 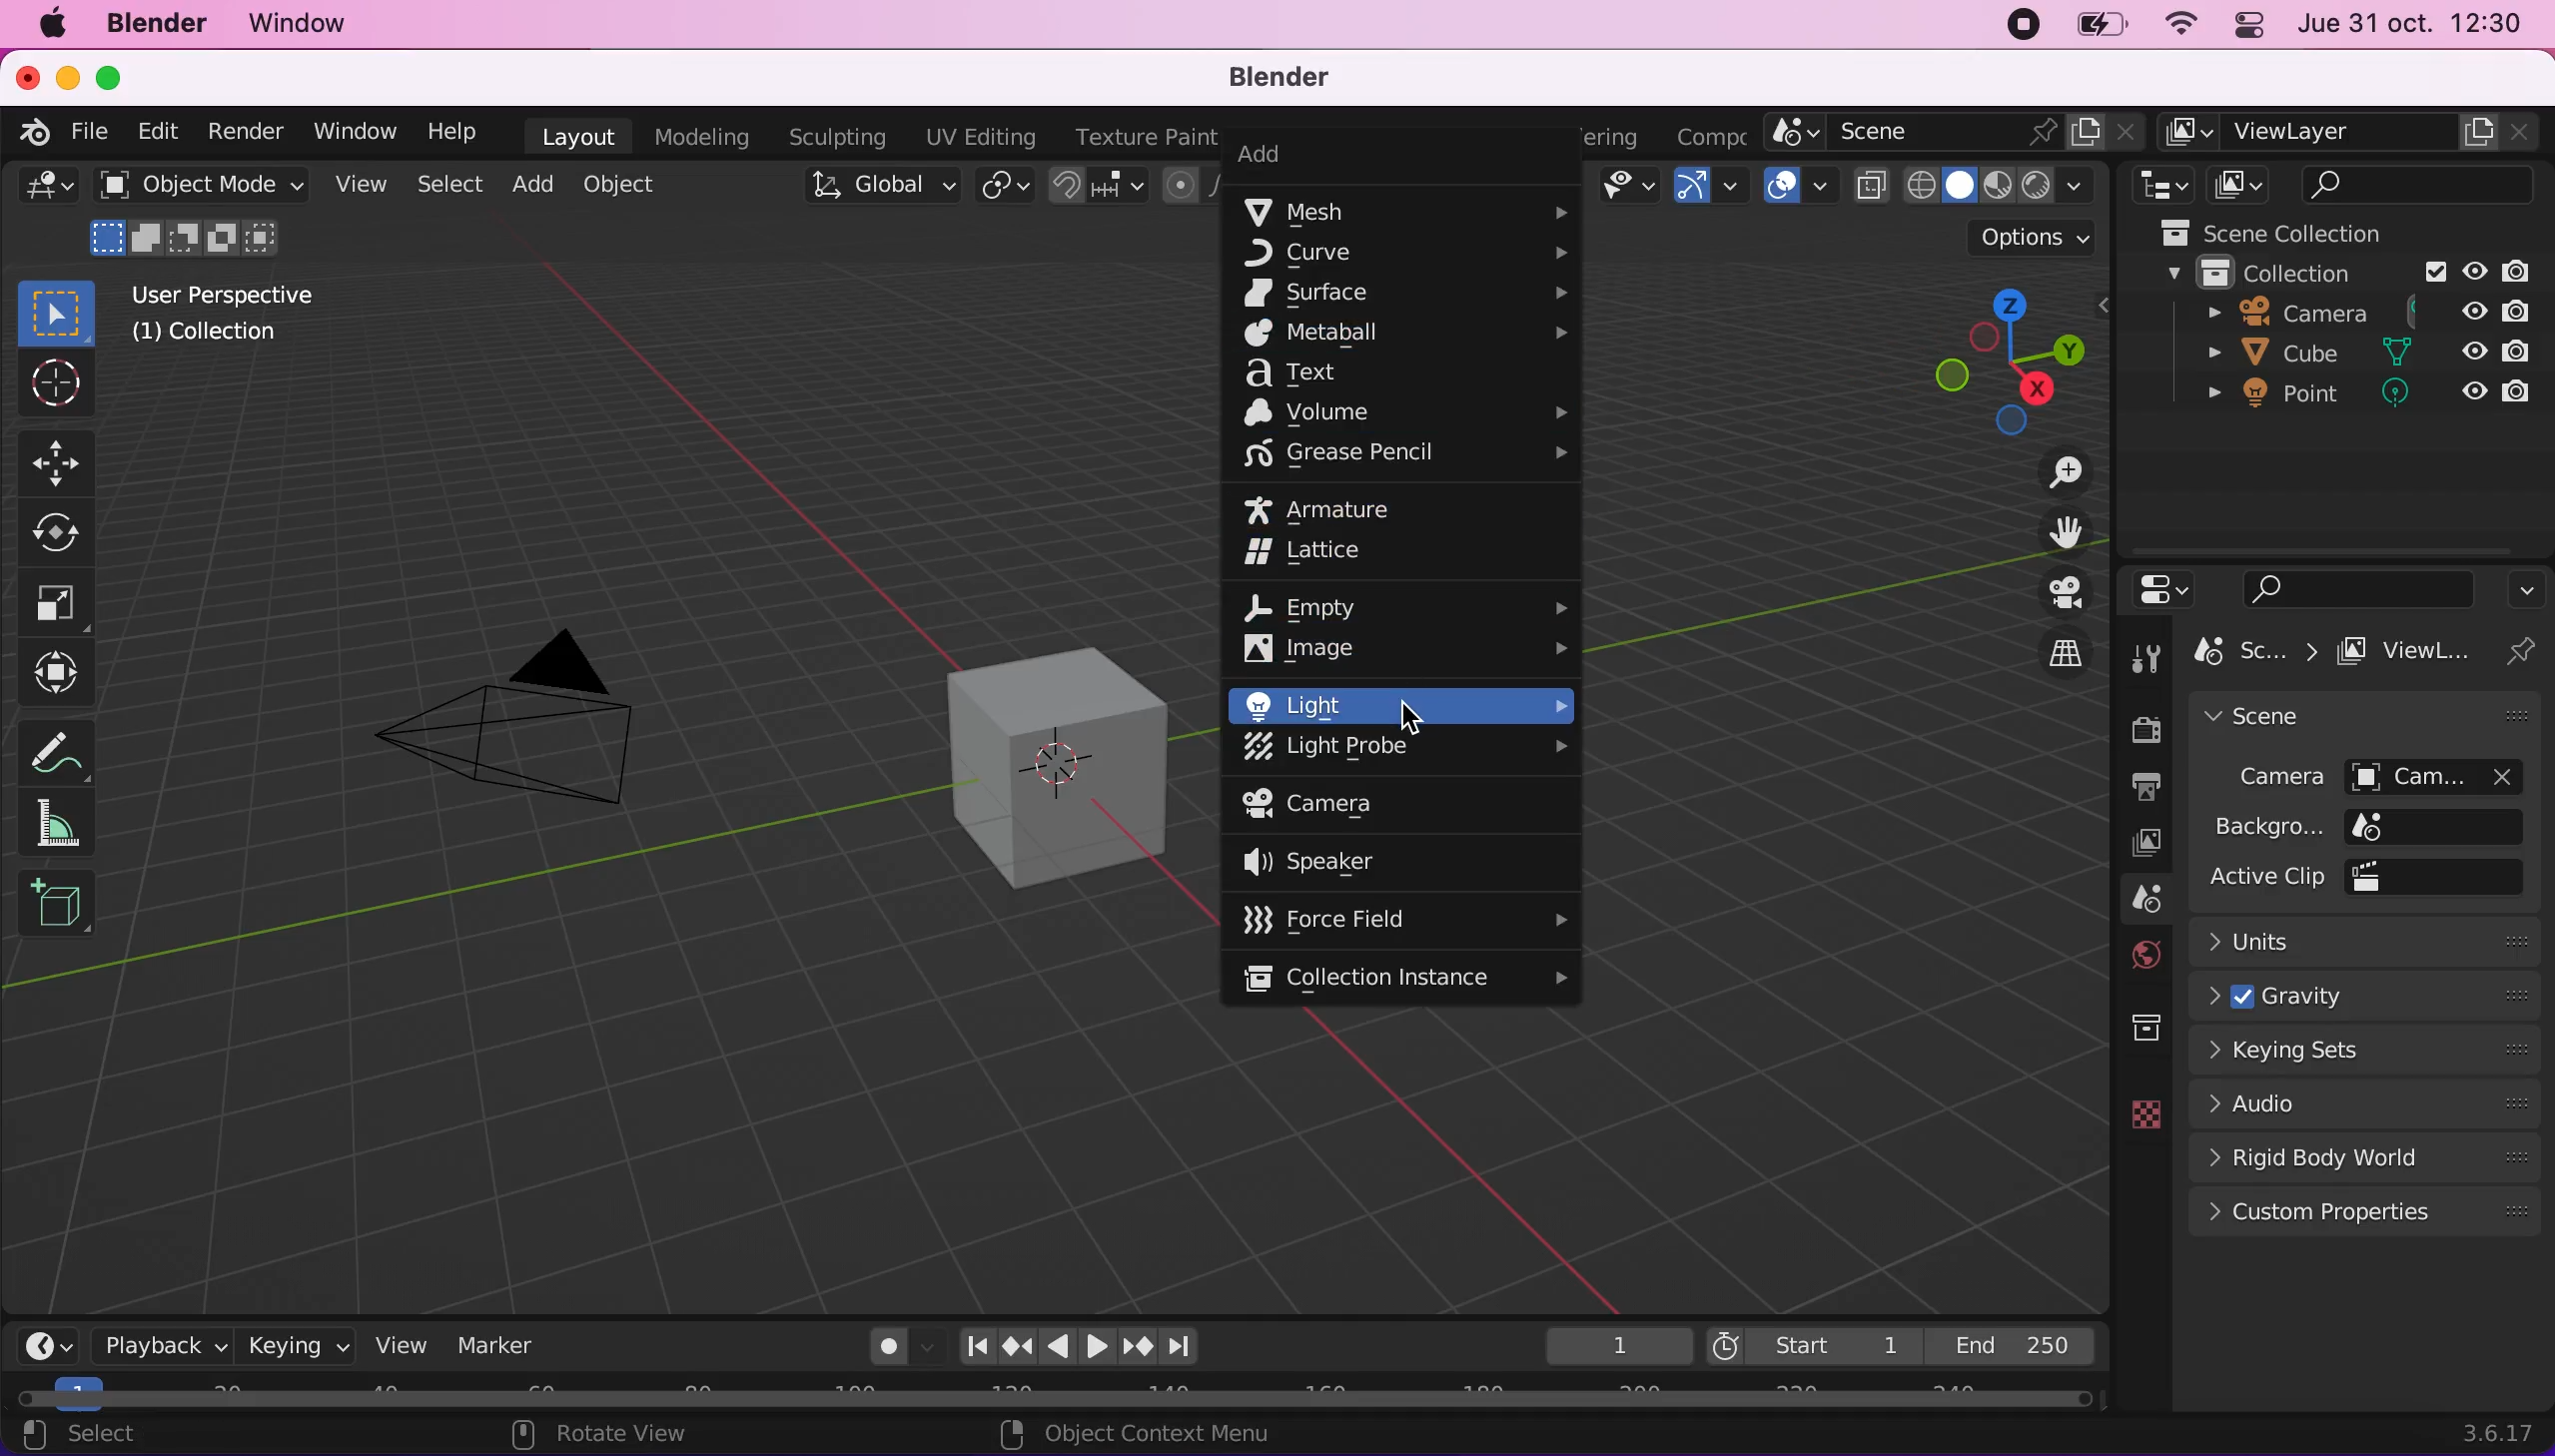 What do you see at coordinates (2359, 1160) in the screenshot?
I see `rigid body world` at bounding box center [2359, 1160].